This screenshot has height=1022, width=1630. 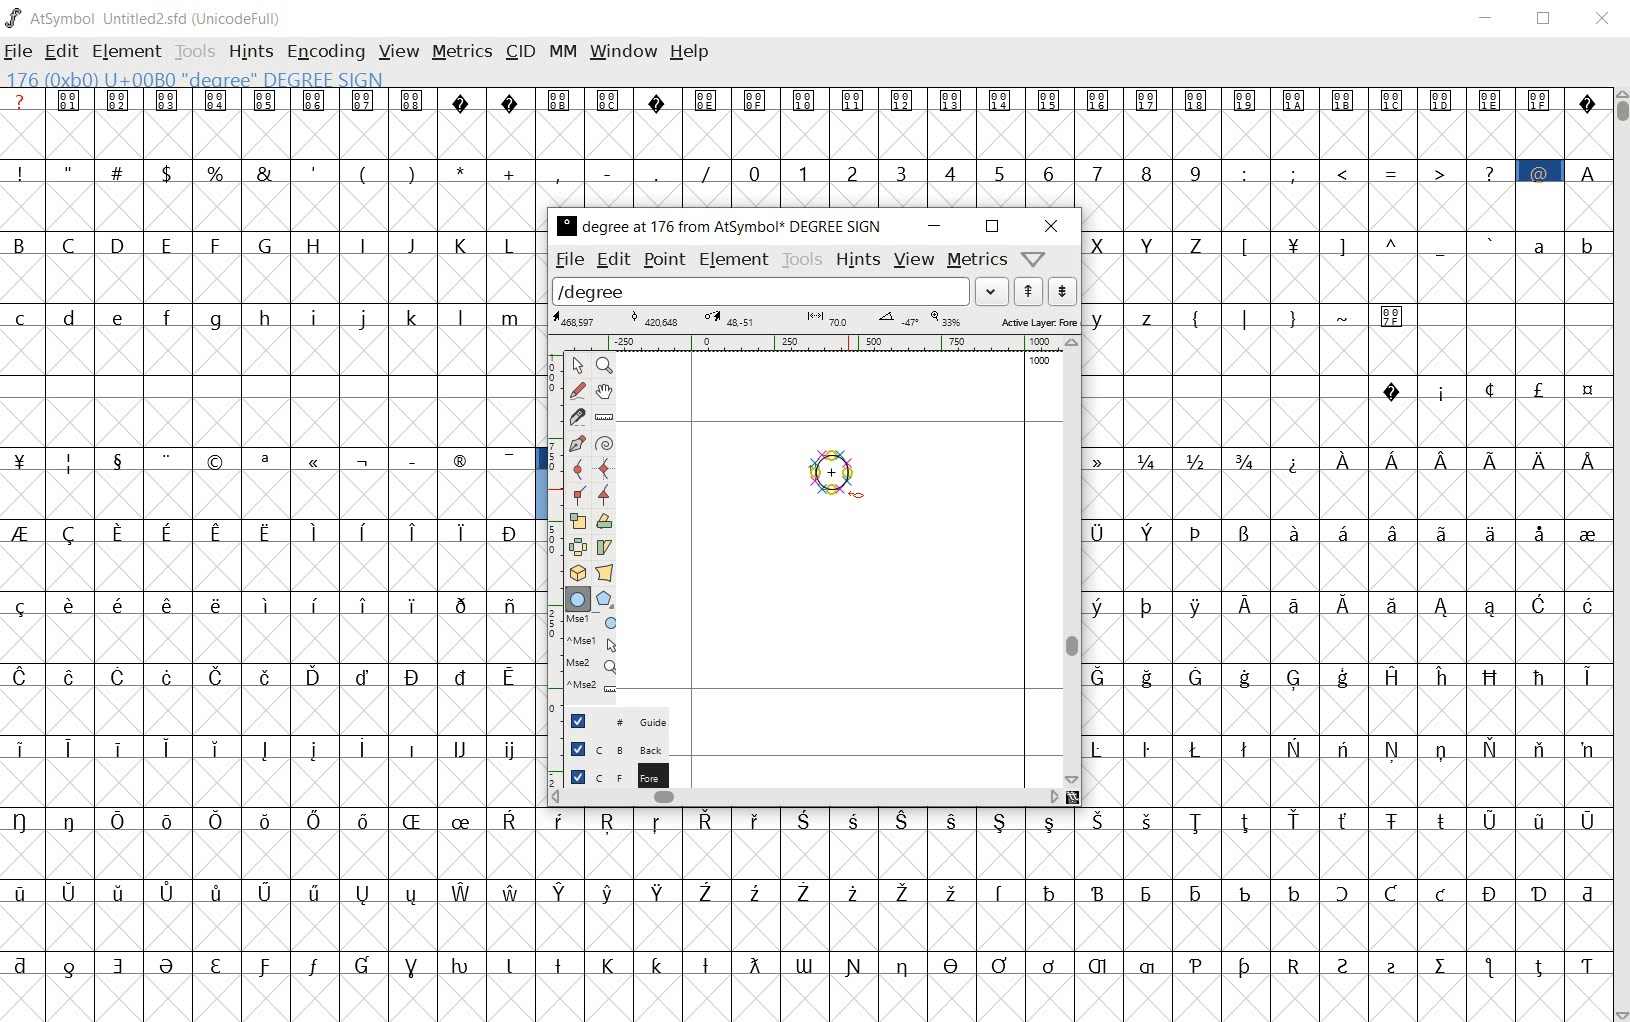 What do you see at coordinates (603, 495) in the screenshot?
I see `Add a corner point` at bounding box center [603, 495].